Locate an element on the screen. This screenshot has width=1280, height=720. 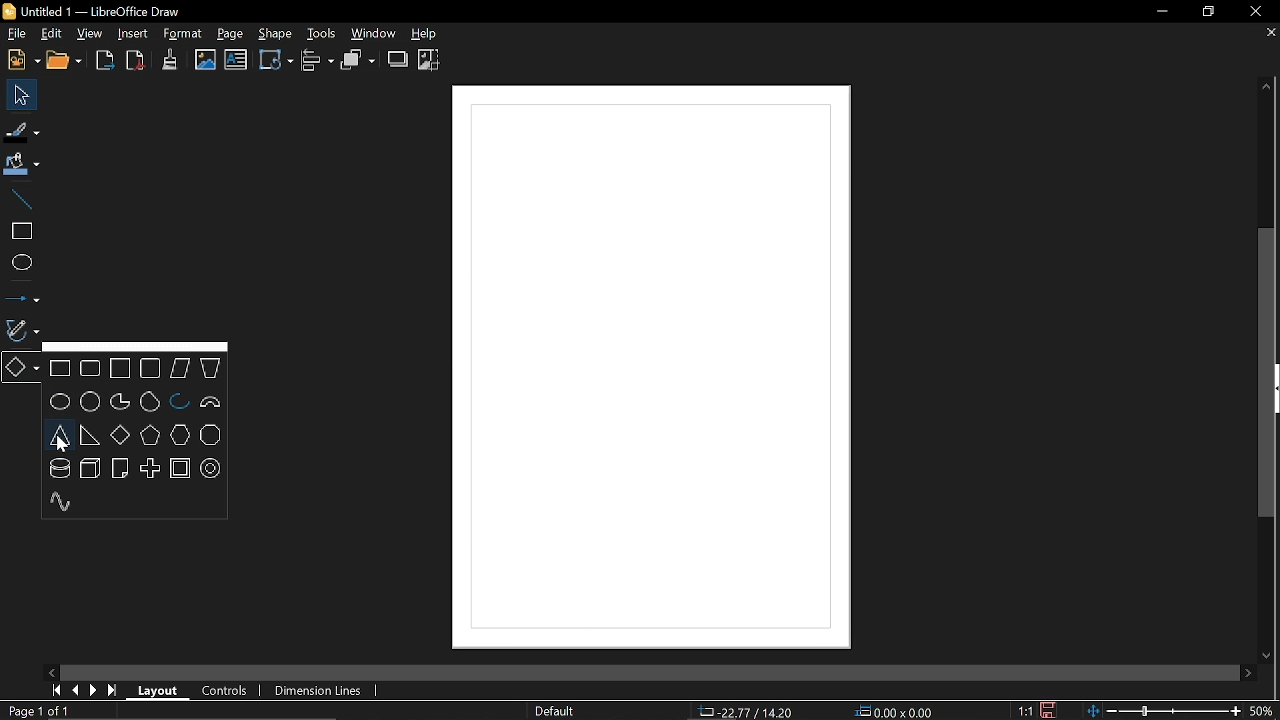
Transformation is located at coordinates (276, 59).